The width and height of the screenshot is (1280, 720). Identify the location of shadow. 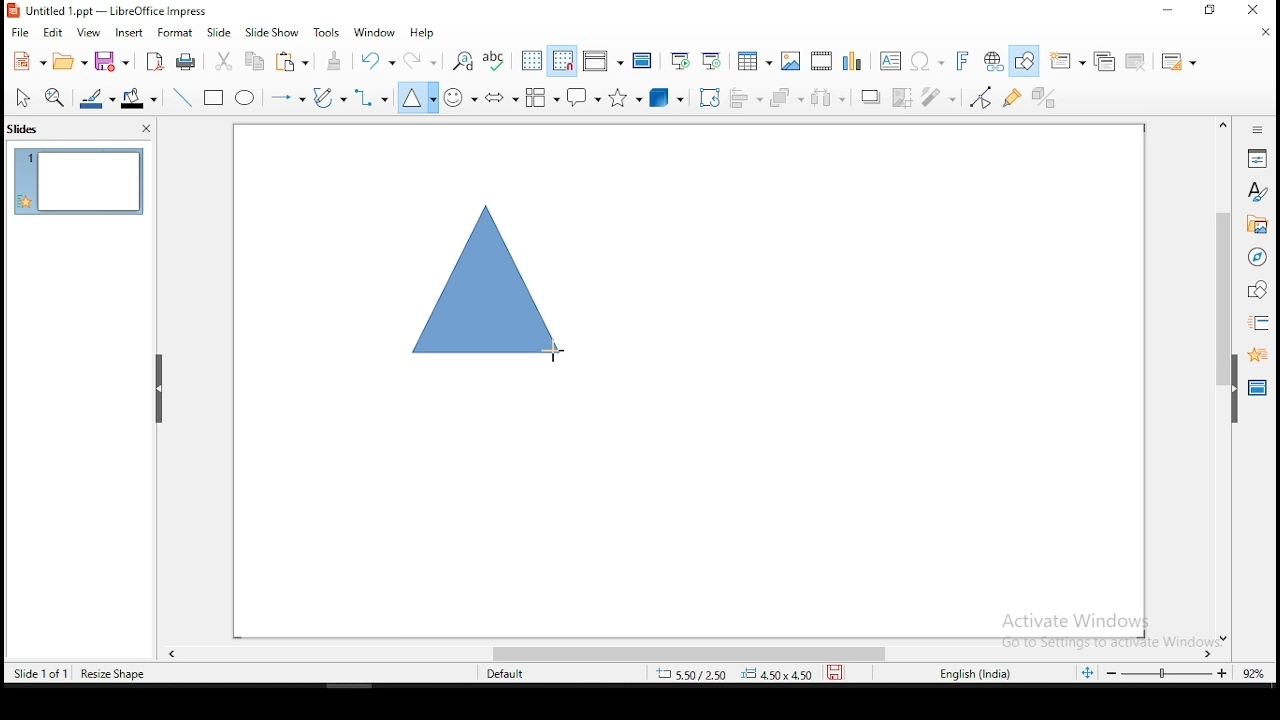
(871, 98).